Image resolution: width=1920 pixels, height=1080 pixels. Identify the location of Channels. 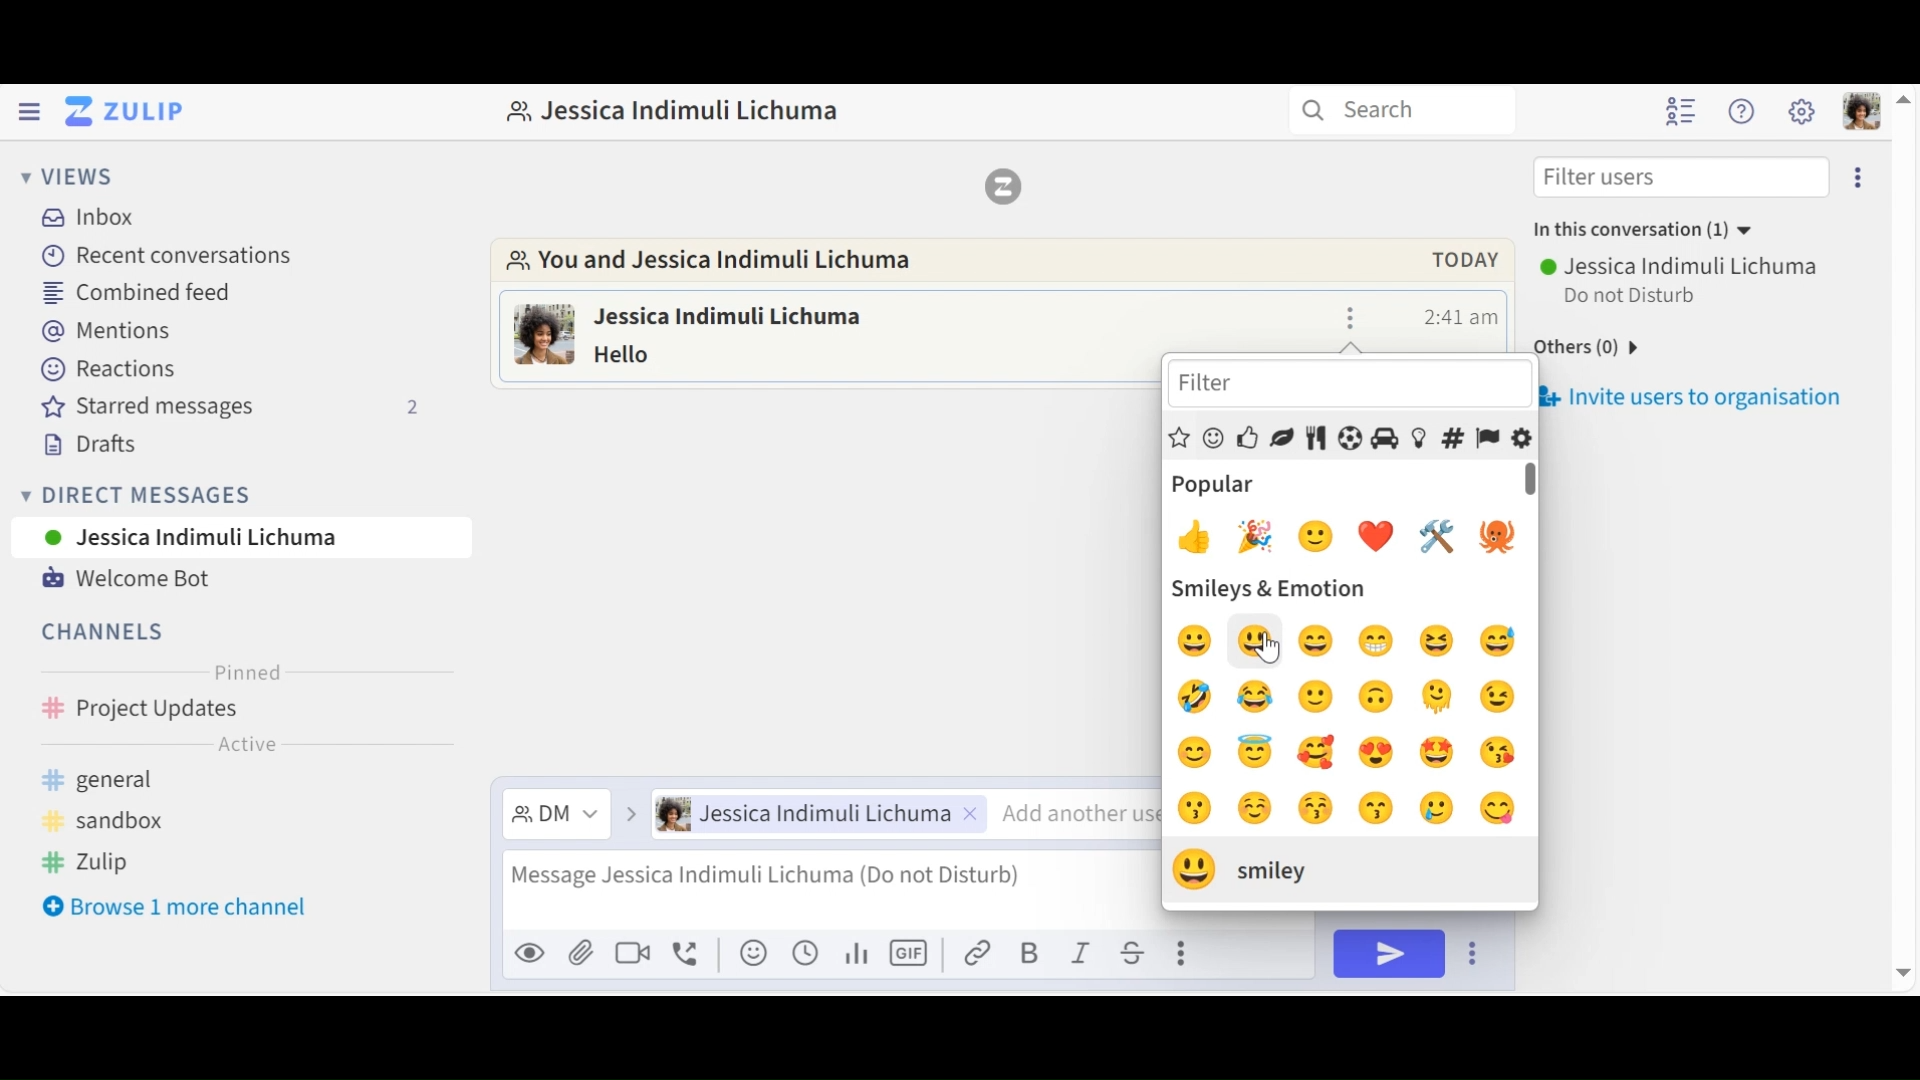
(105, 634).